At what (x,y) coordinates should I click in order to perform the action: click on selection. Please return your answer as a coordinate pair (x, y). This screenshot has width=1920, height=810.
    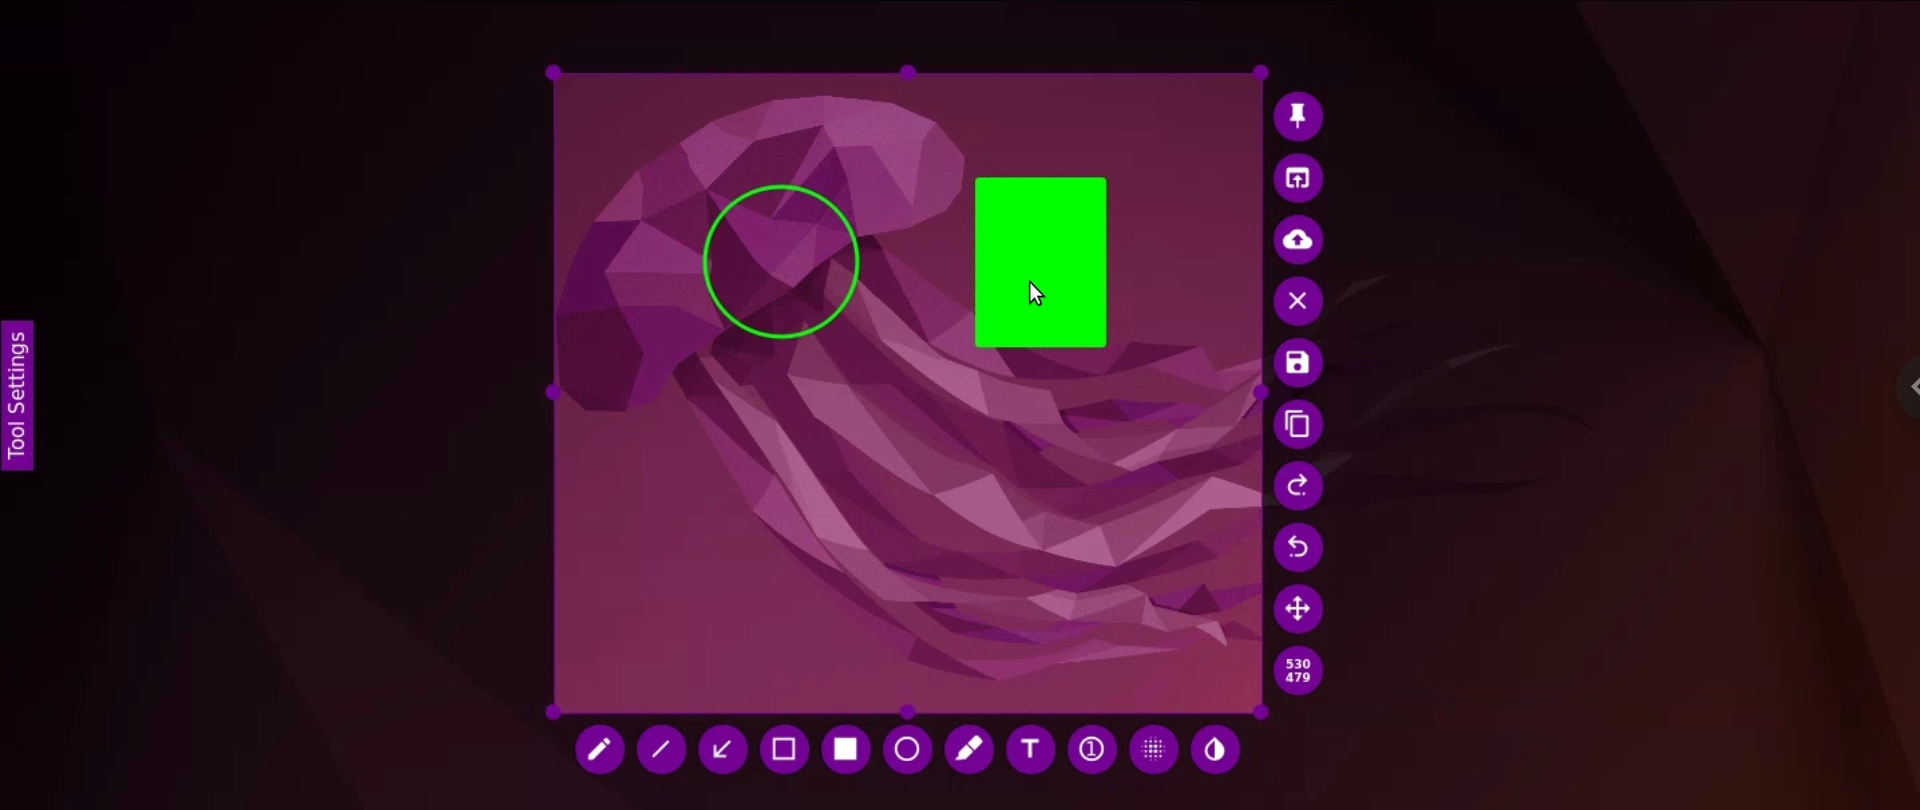
    Looking at the image, I should click on (786, 747).